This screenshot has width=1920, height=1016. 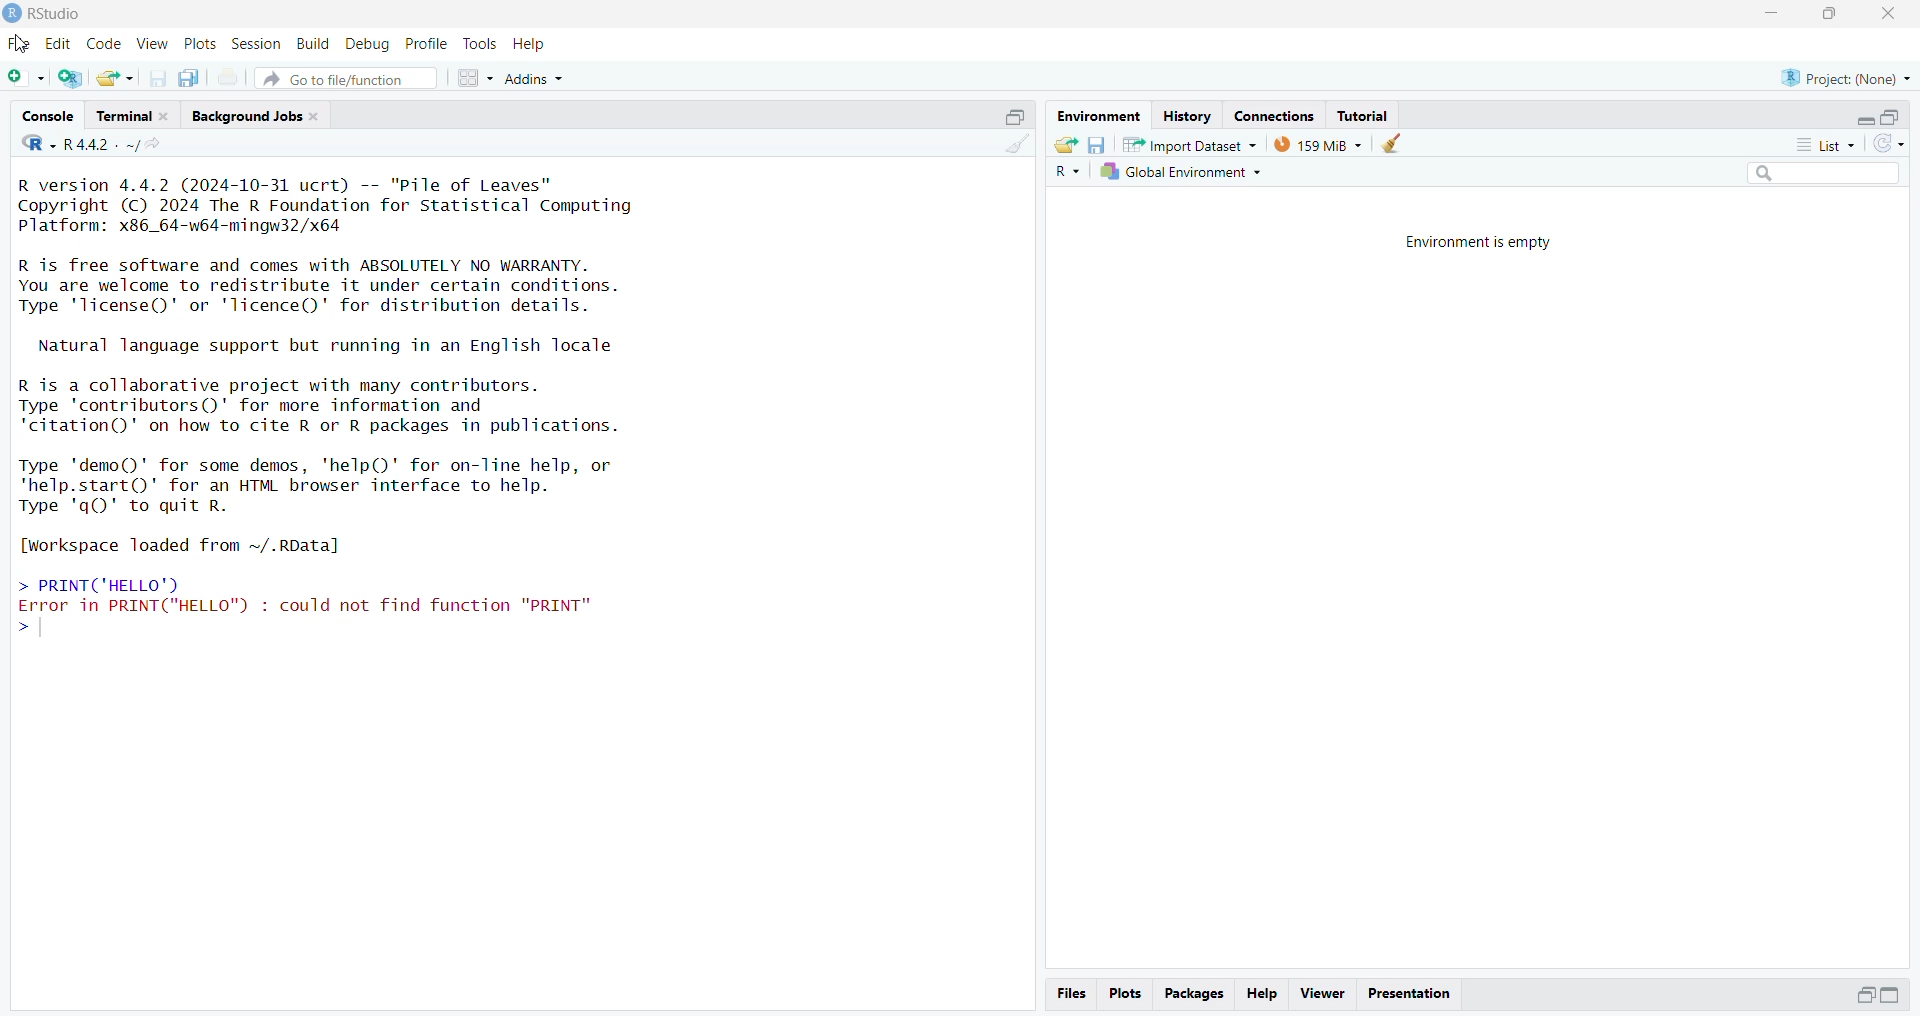 What do you see at coordinates (370, 45) in the screenshot?
I see `debug` at bounding box center [370, 45].